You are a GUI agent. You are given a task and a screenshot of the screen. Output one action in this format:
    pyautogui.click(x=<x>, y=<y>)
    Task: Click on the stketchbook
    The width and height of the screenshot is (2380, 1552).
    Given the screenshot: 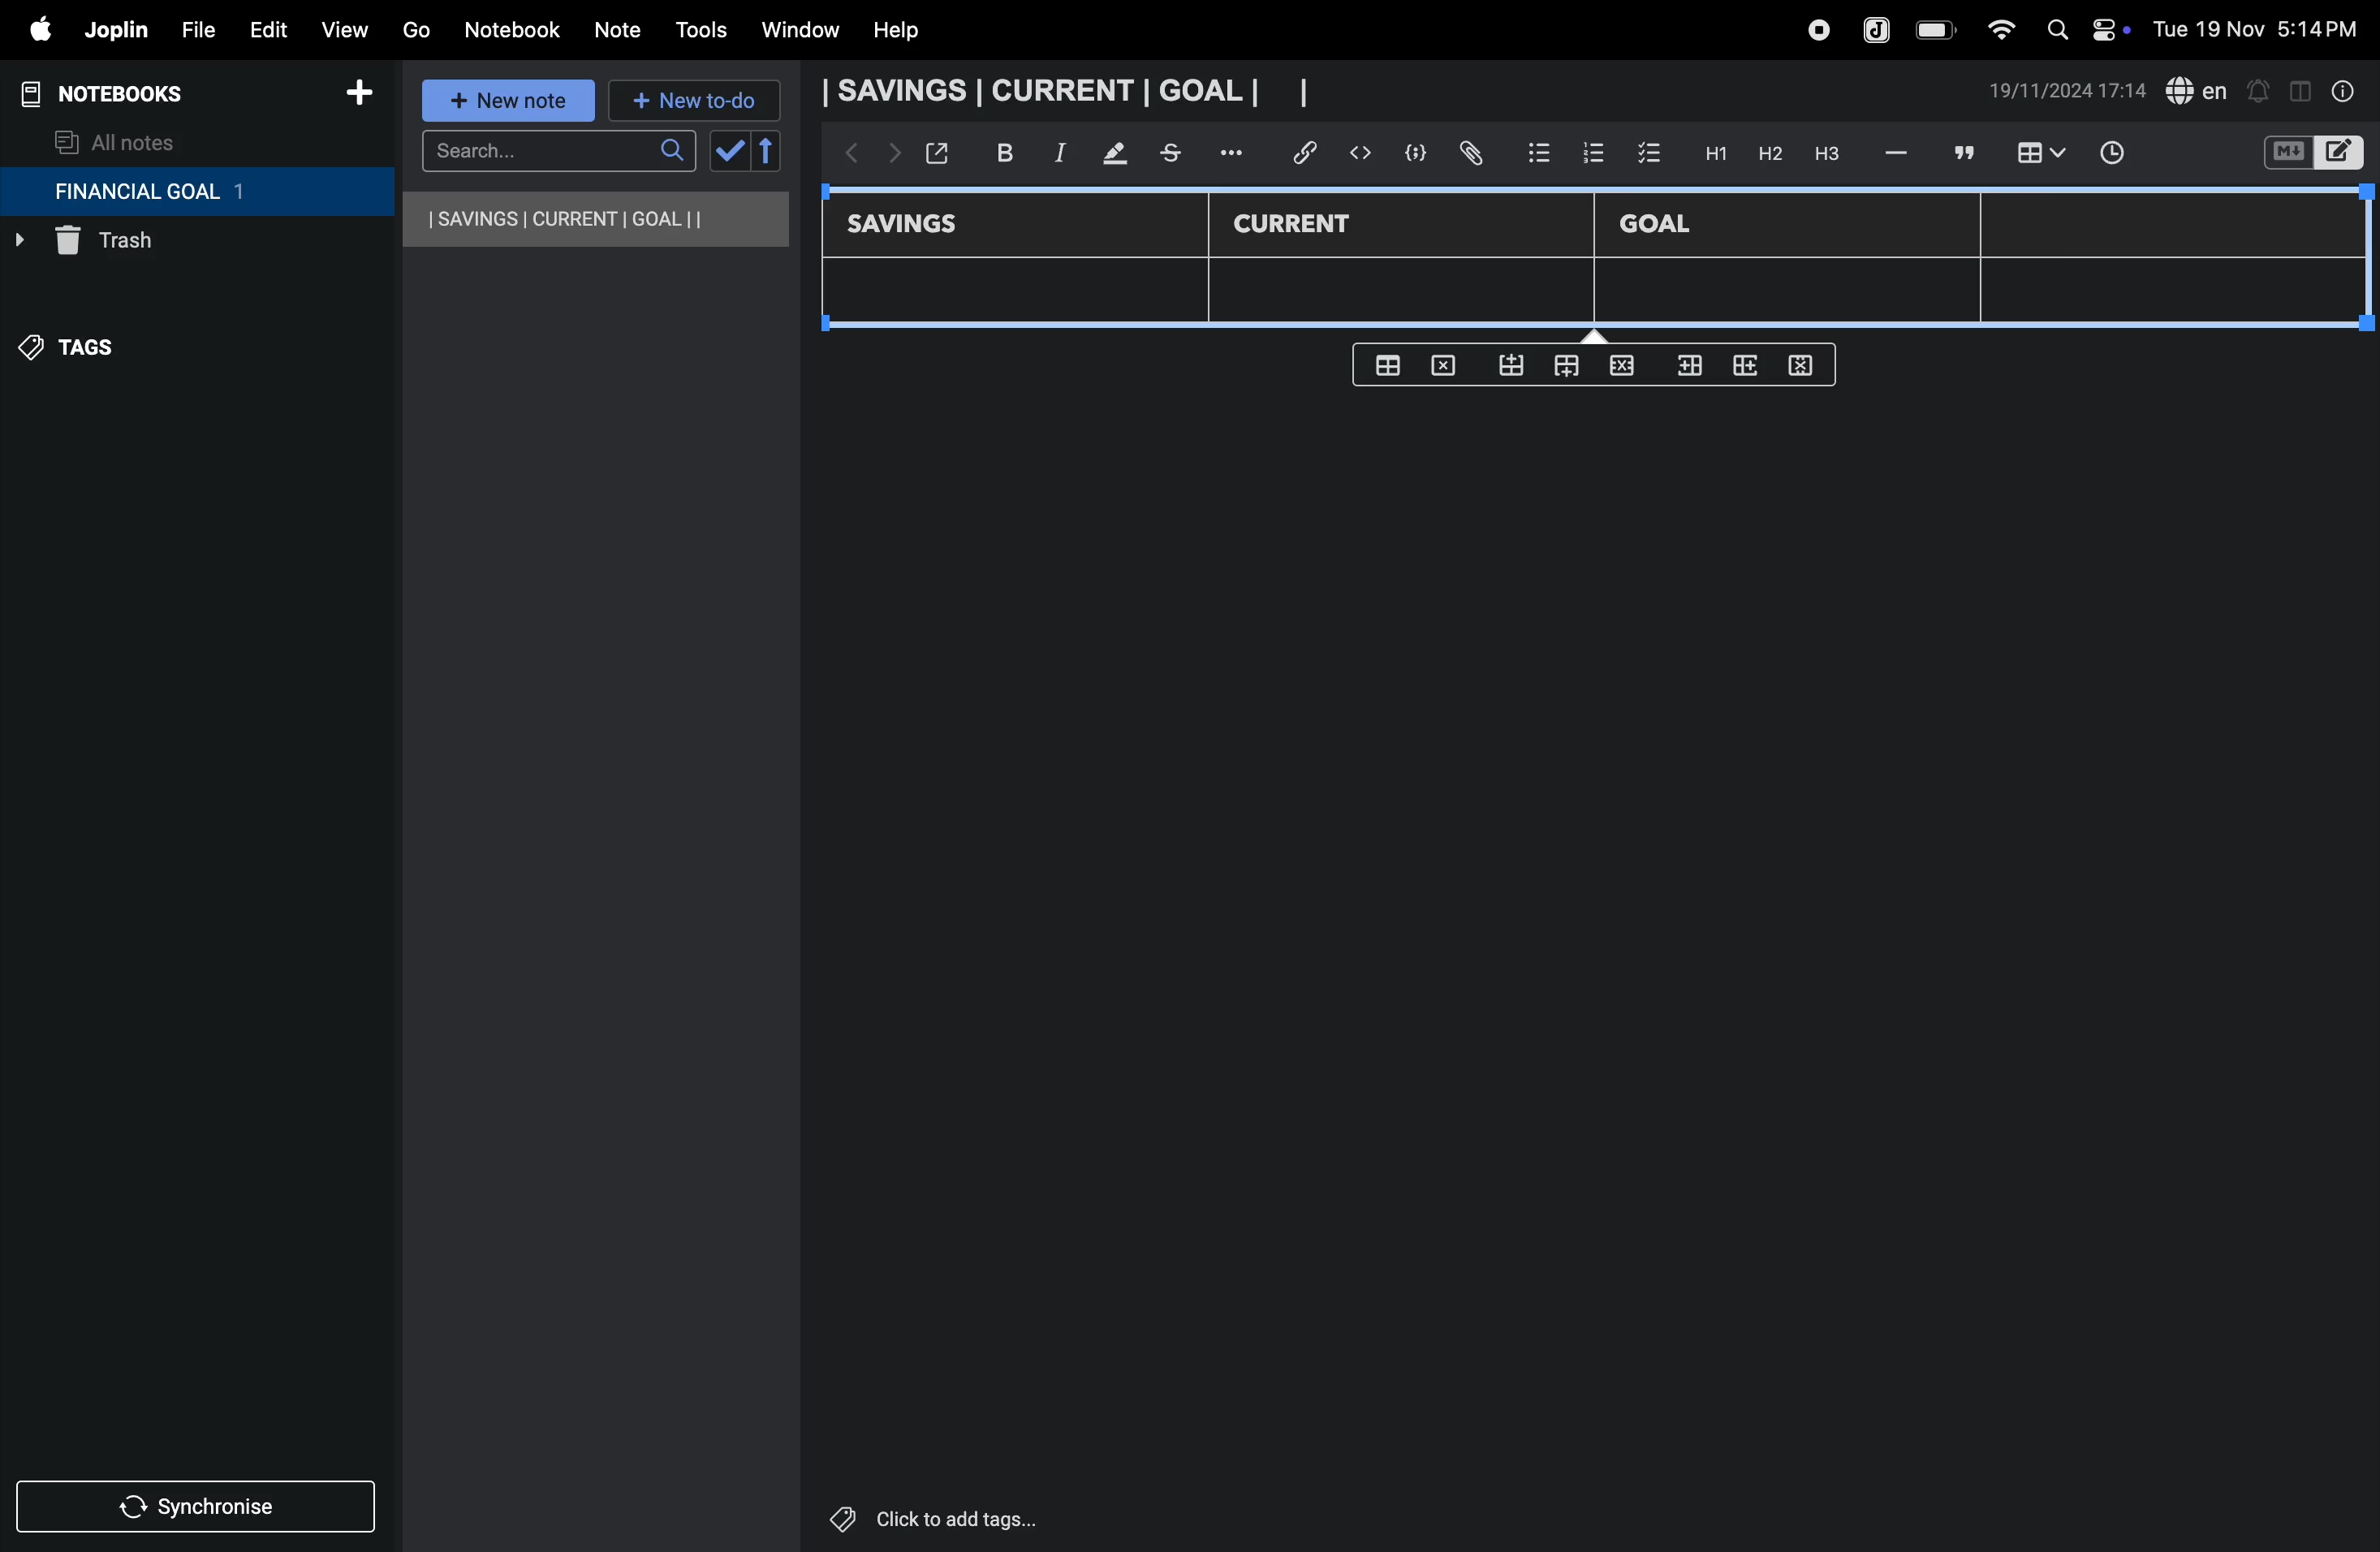 What is the action you would take?
    pyautogui.click(x=1173, y=156)
    